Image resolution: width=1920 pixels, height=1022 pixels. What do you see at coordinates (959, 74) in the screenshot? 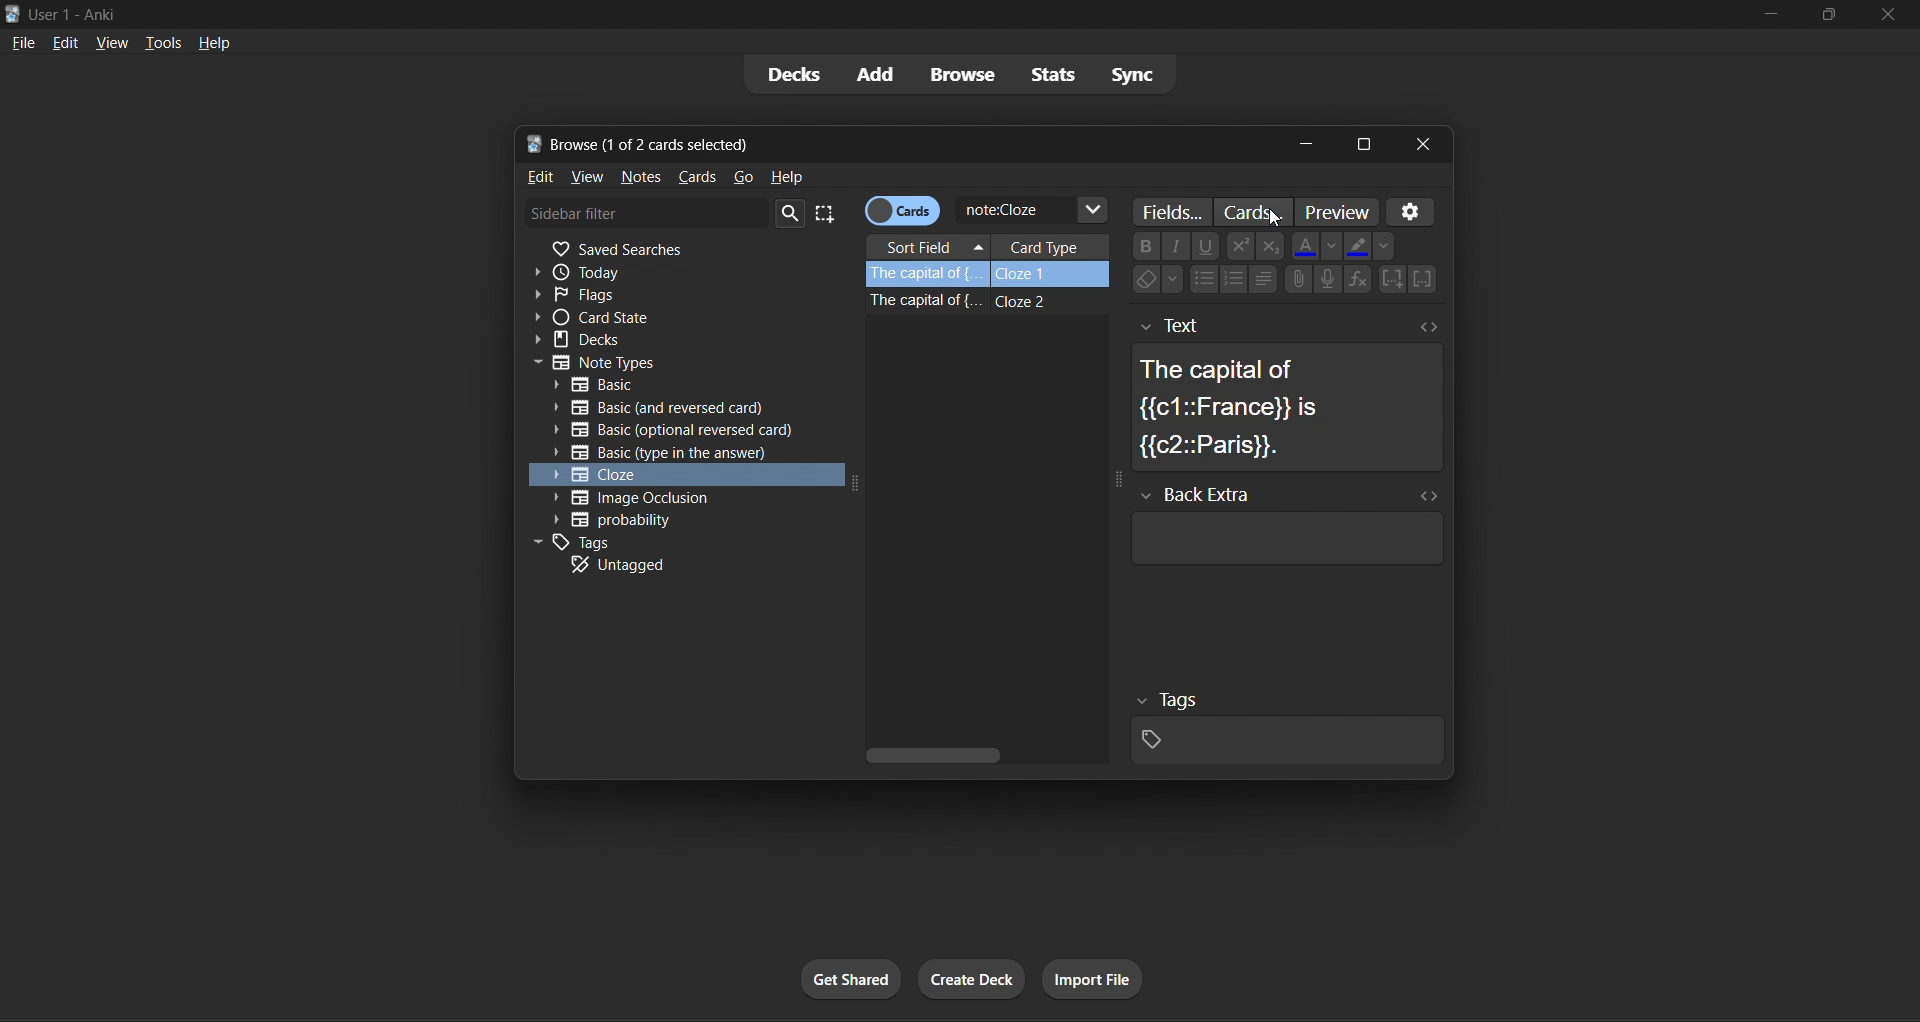
I see `browse` at bounding box center [959, 74].